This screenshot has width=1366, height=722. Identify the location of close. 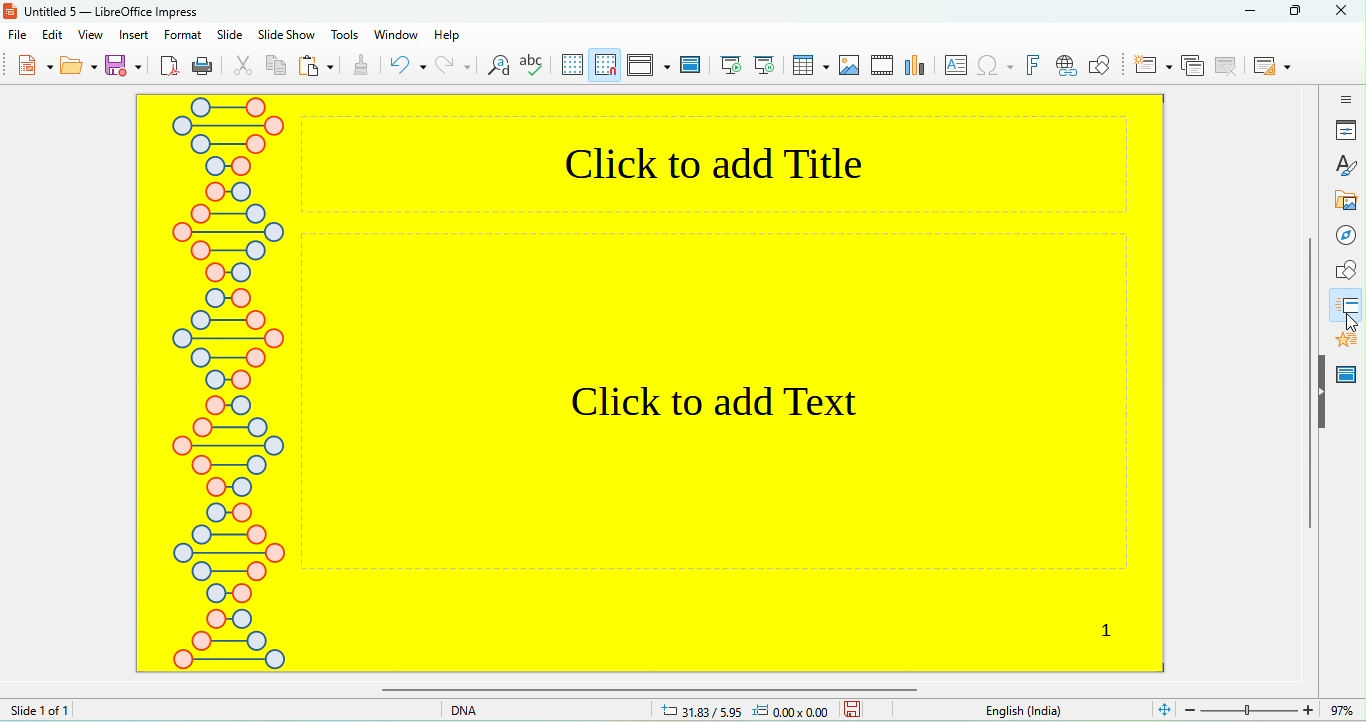
(1343, 11).